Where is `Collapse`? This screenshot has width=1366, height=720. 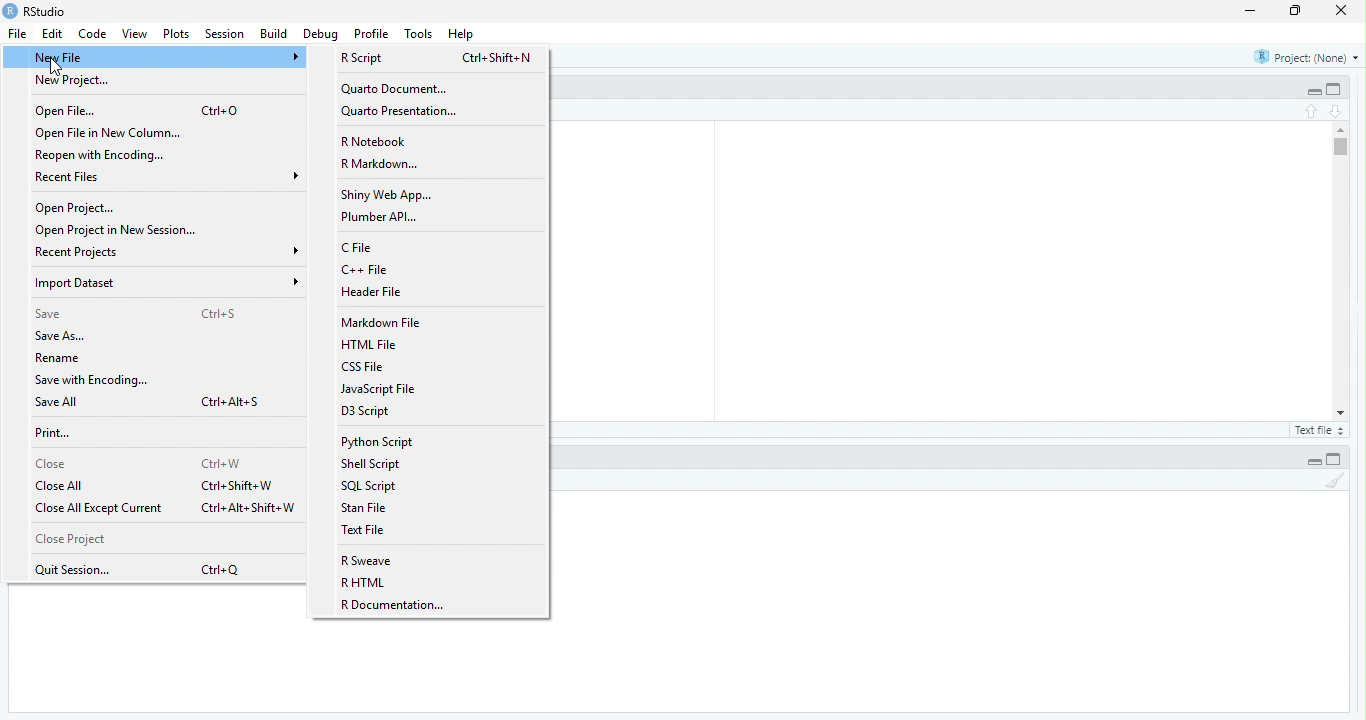 Collapse is located at coordinates (1314, 92).